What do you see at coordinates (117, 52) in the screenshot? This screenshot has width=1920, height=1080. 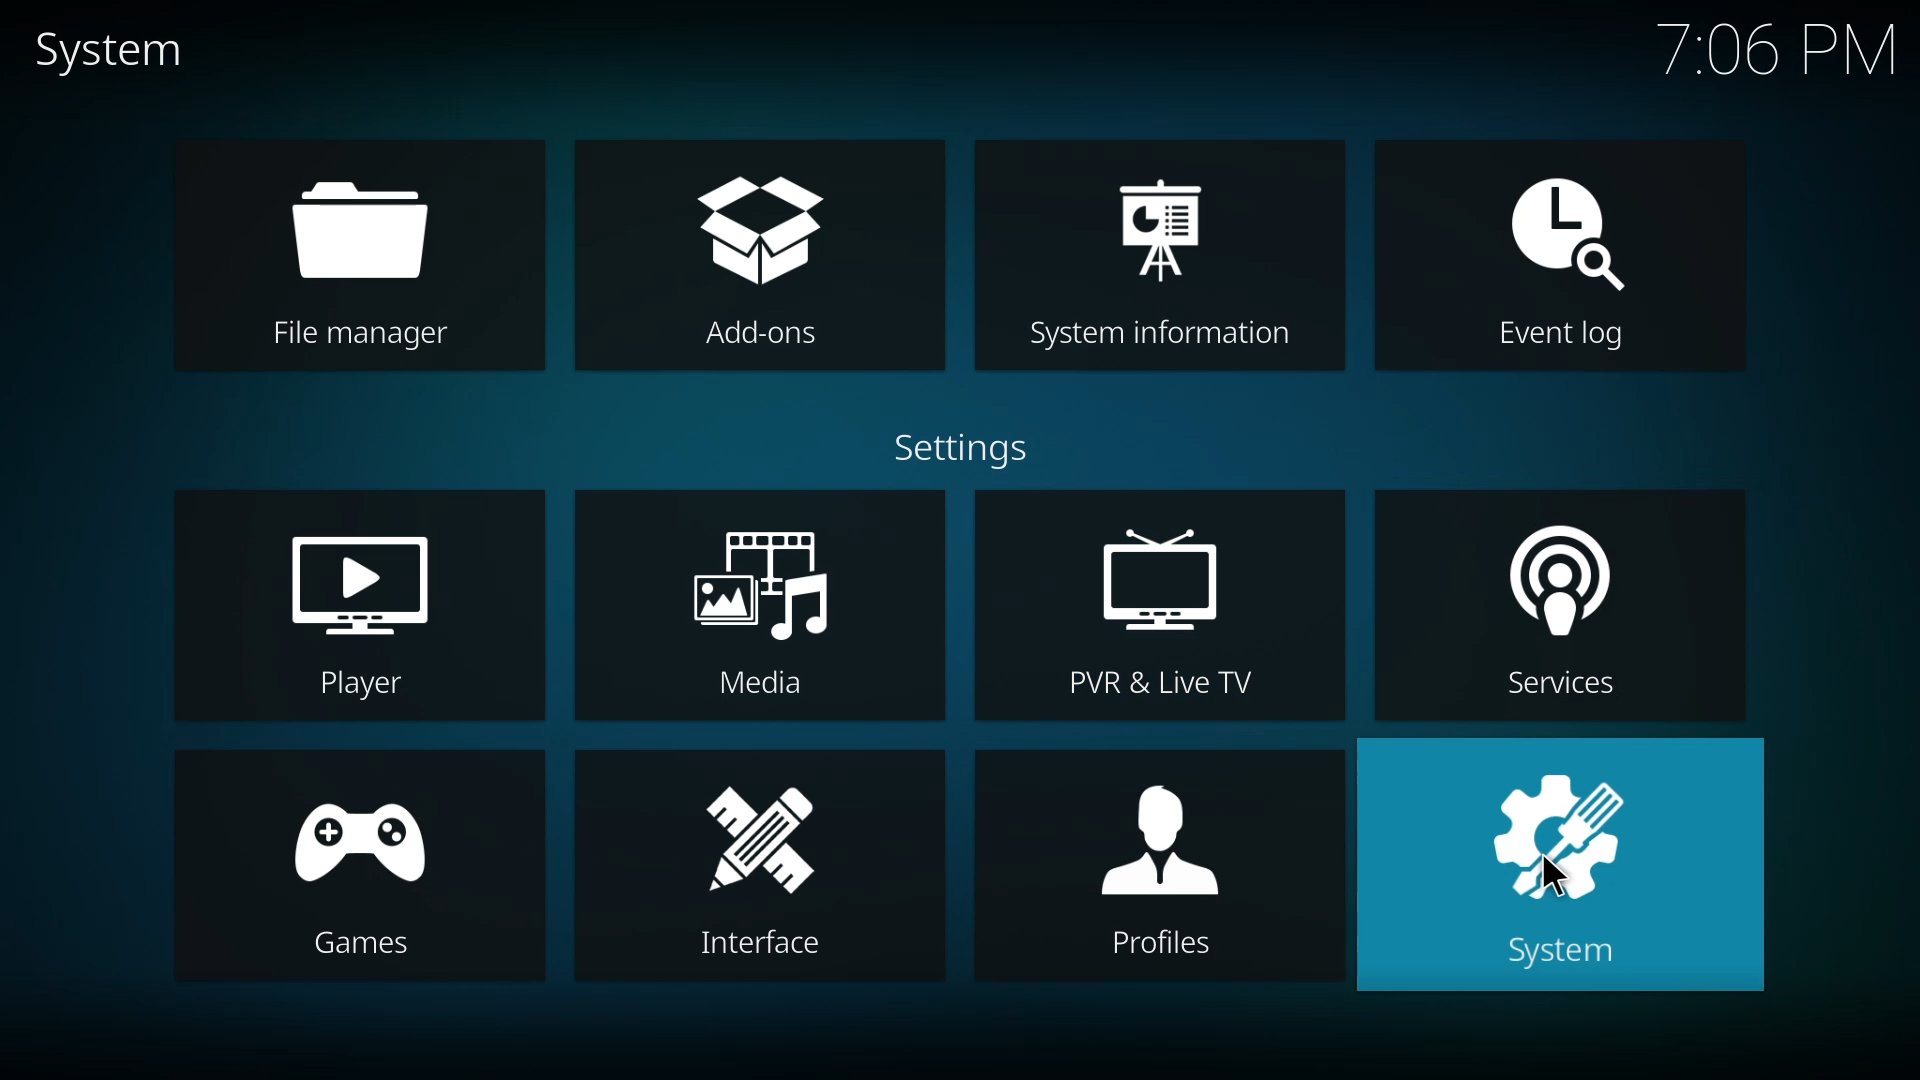 I see `system` at bounding box center [117, 52].